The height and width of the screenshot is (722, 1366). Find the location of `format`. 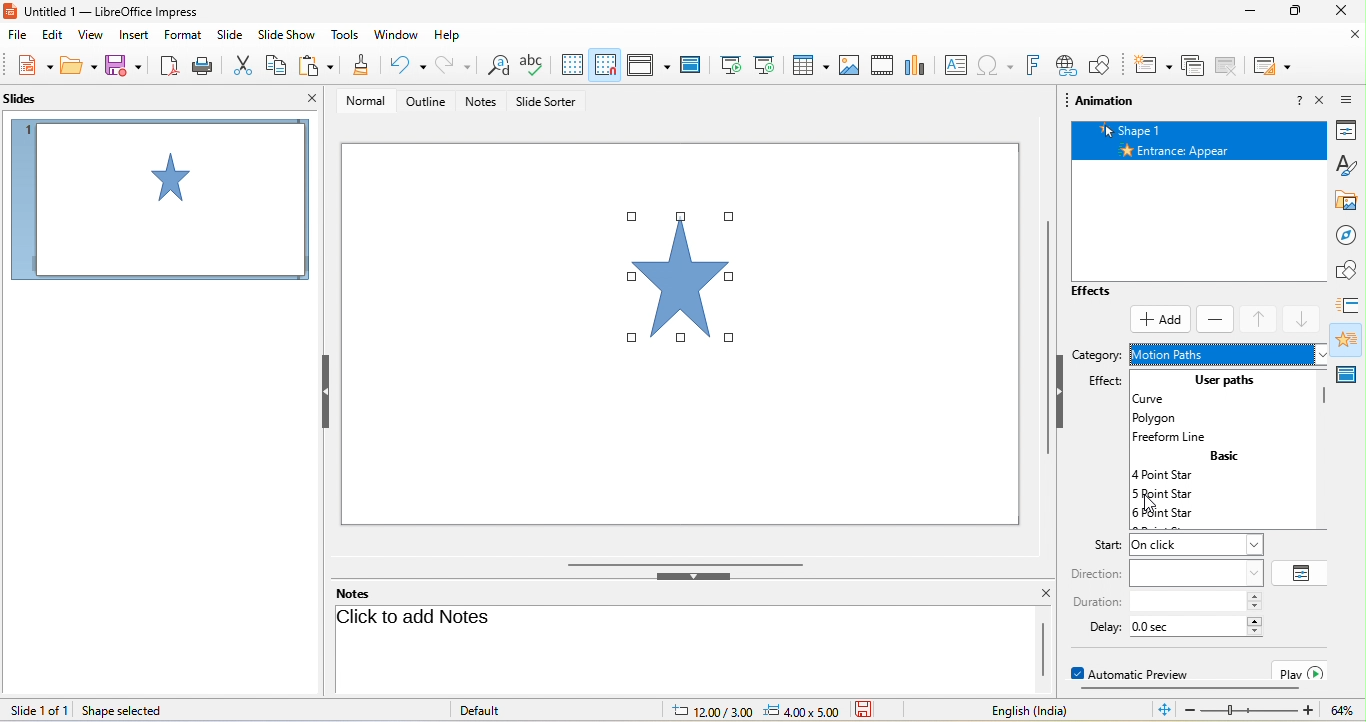

format is located at coordinates (183, 35).